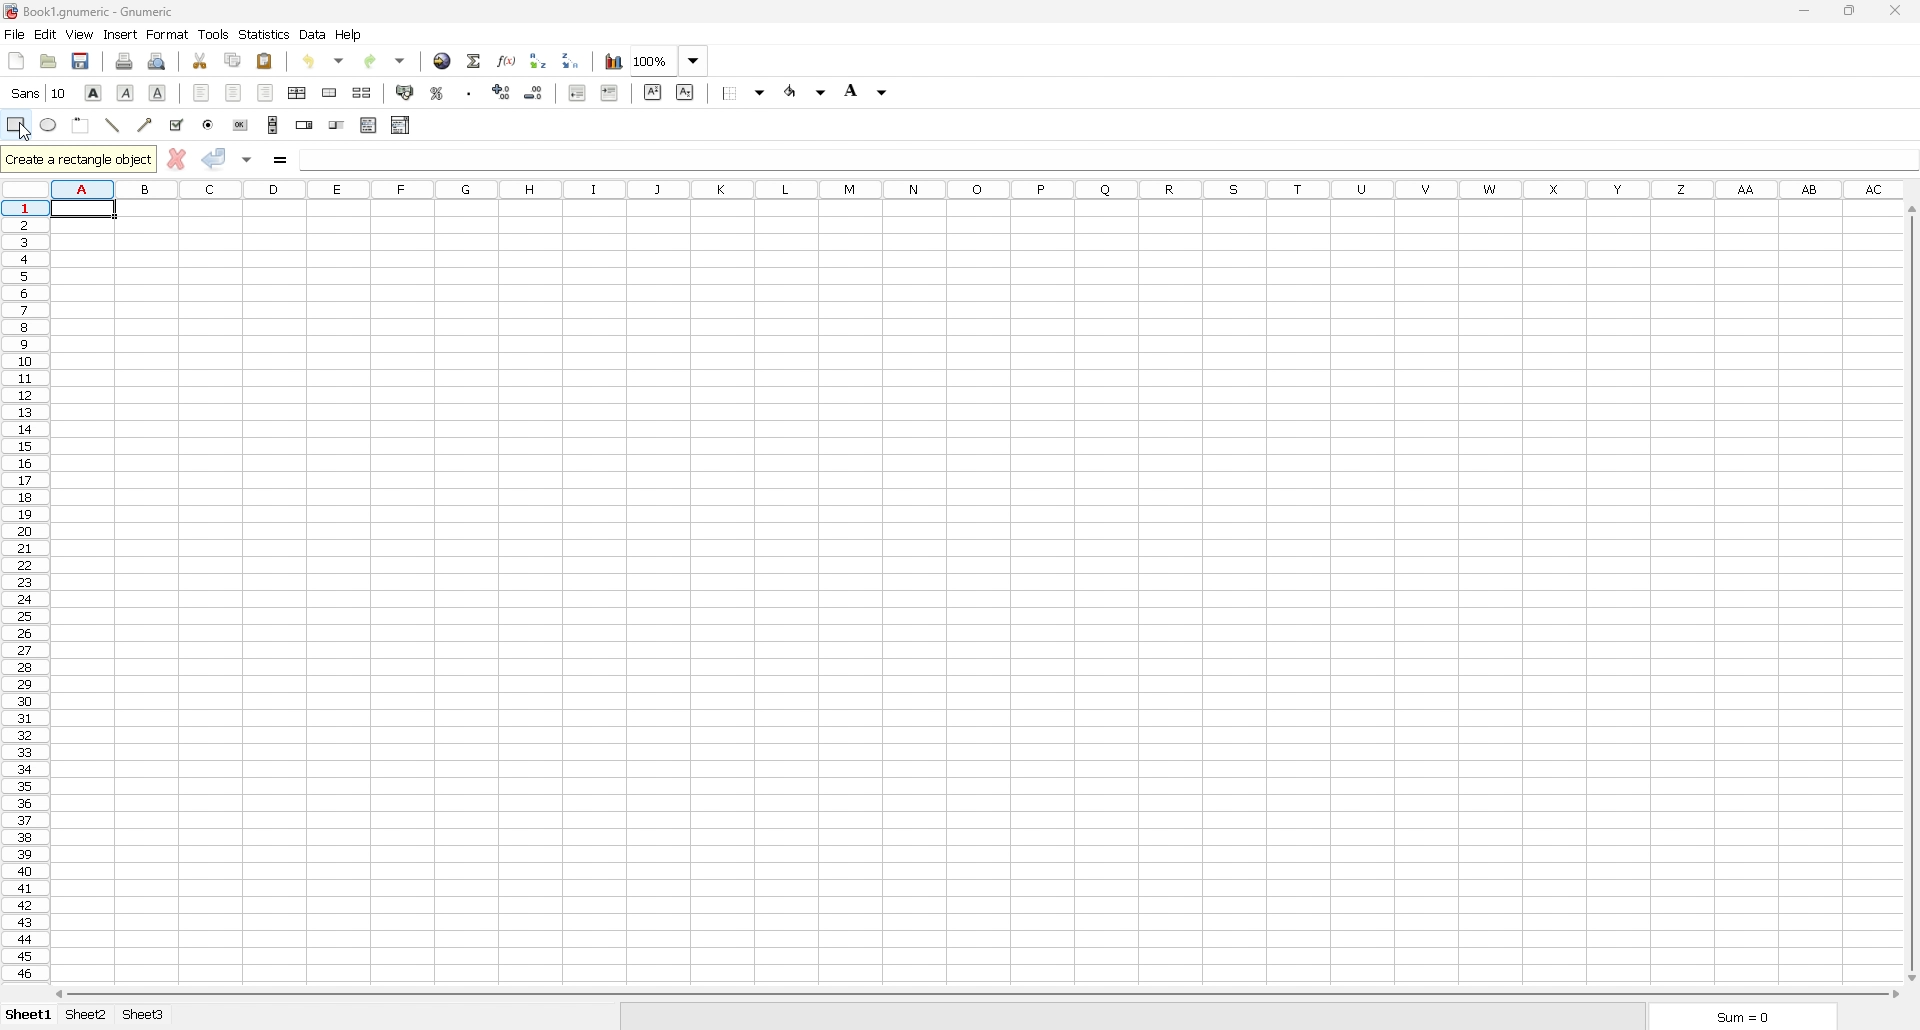  Describe the element at coordinates (475, 60) in the screenshot. I see `summation` at that location.